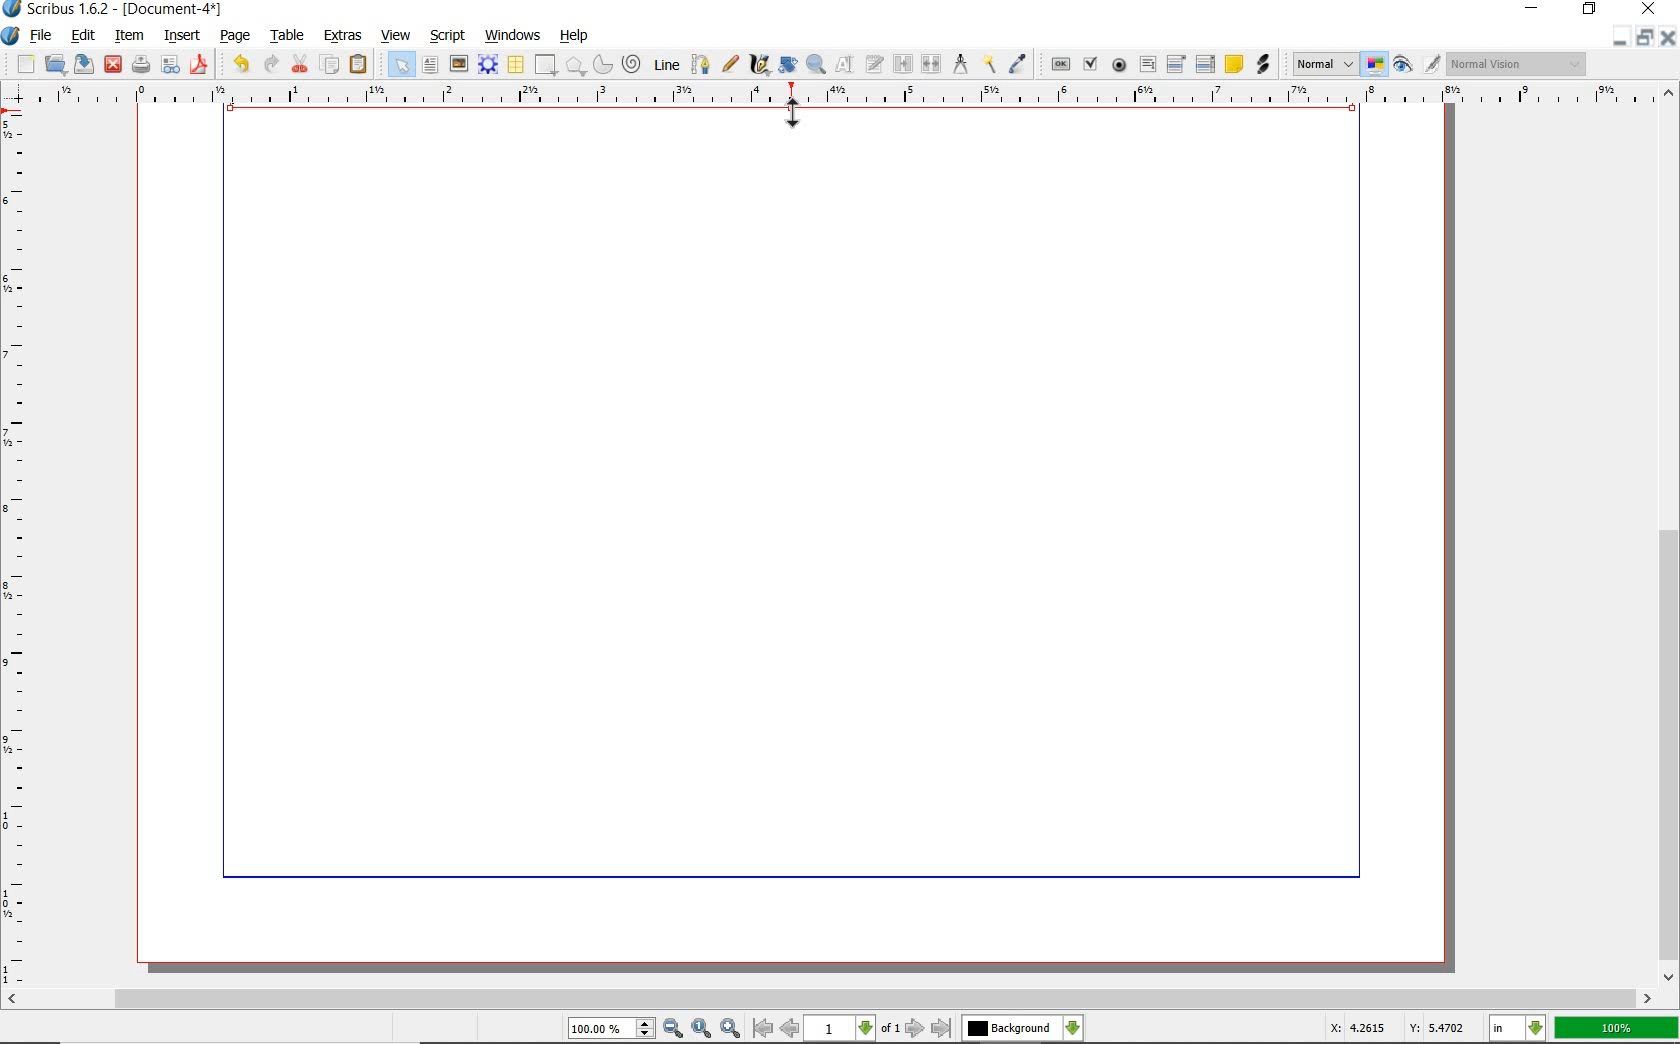 Image resolution: width=1680 pixels, height=1044 pixels. What do you see at coordinates (200, 64) in the screenshot?
I see `save as pdf` at bounding box center [200, 64].